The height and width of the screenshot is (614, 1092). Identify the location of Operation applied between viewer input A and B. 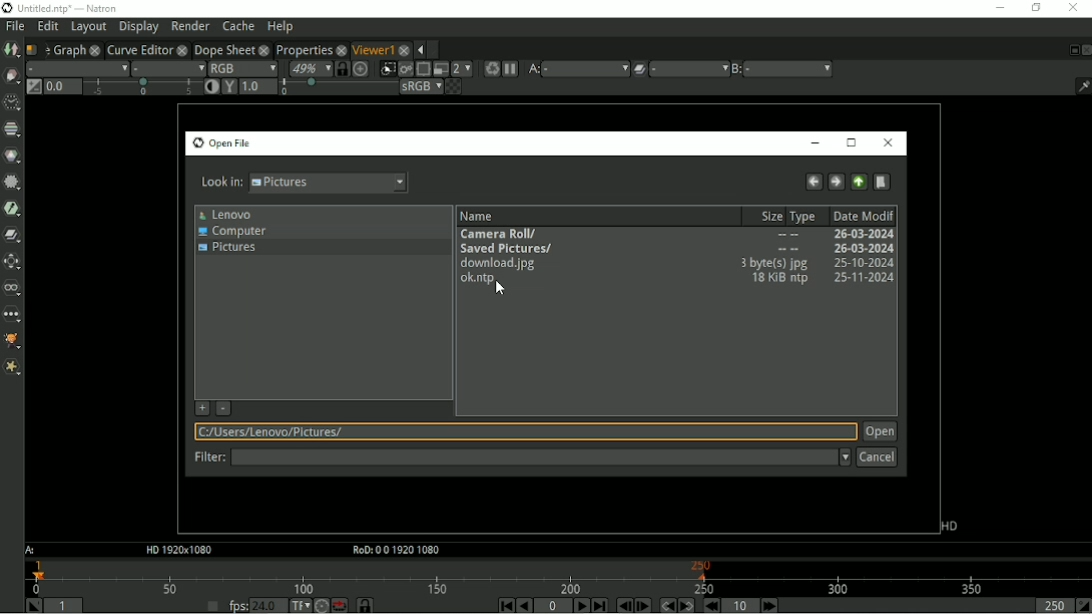
(639, 69).